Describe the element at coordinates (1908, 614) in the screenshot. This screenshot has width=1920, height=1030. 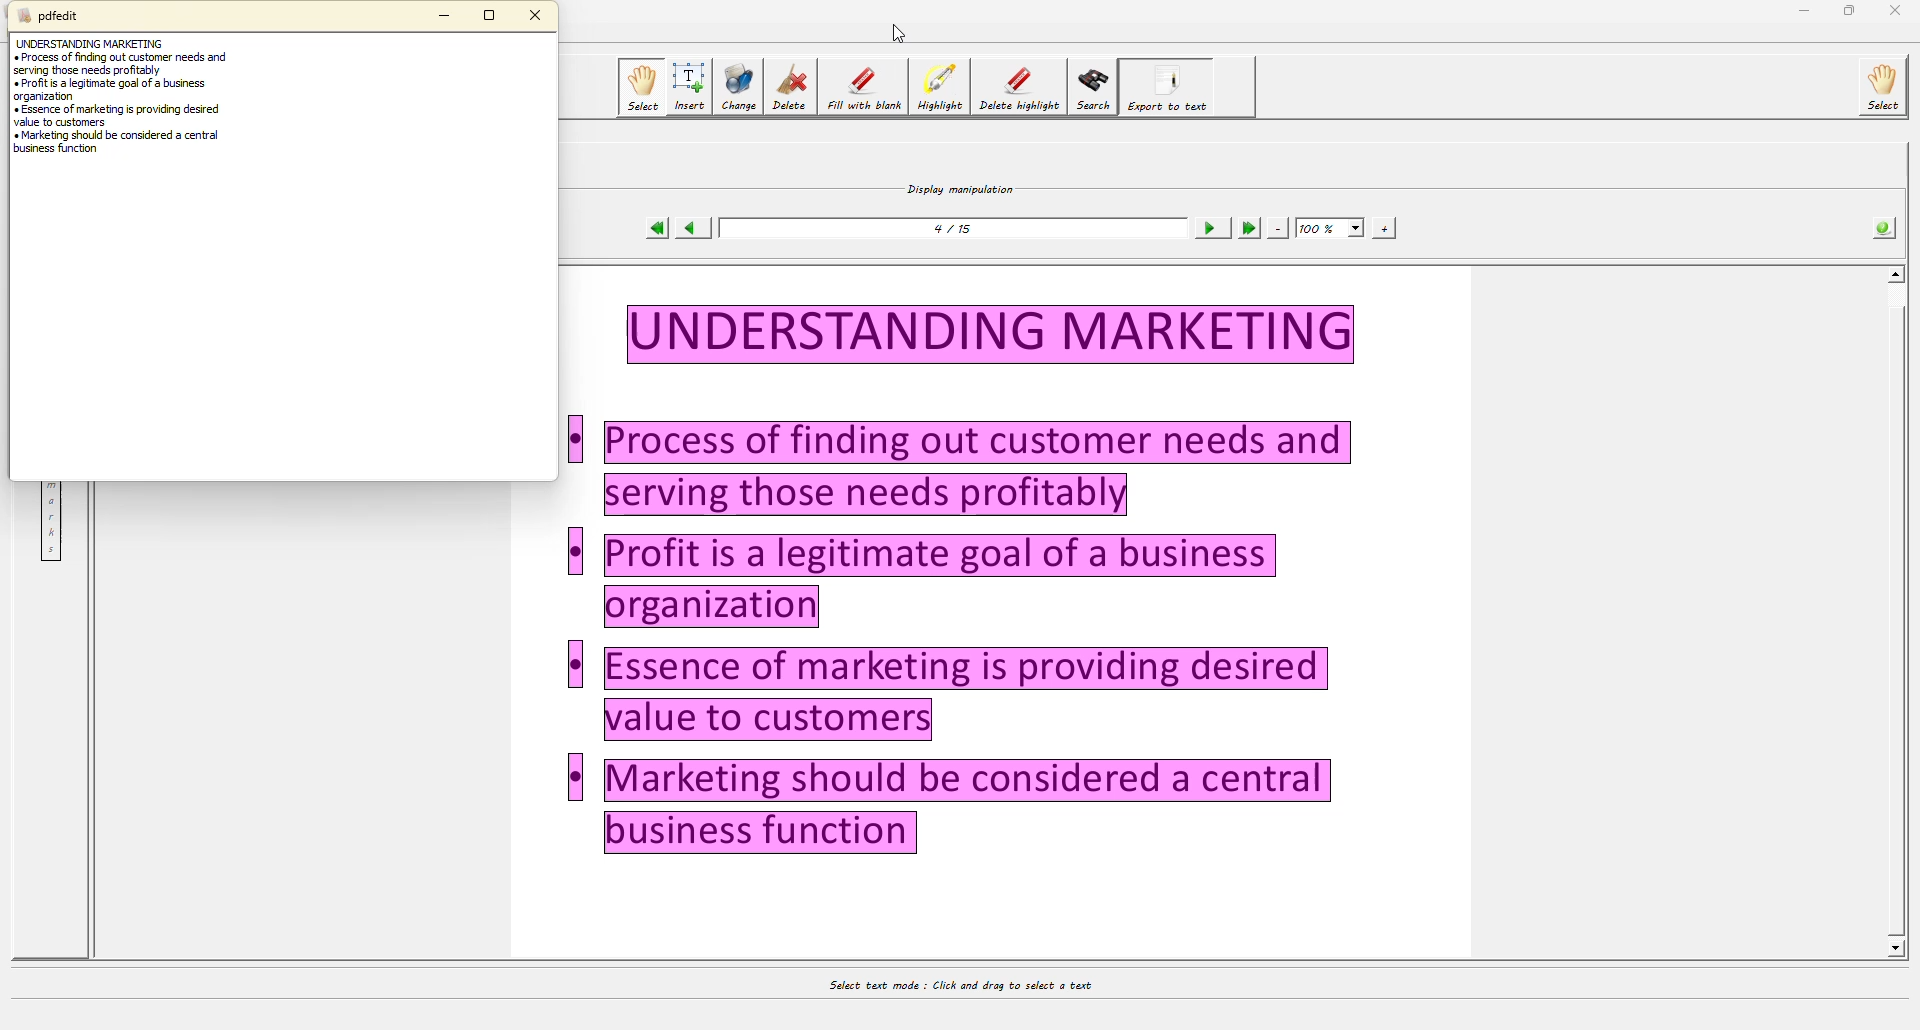
I see `slidebar` at that location.